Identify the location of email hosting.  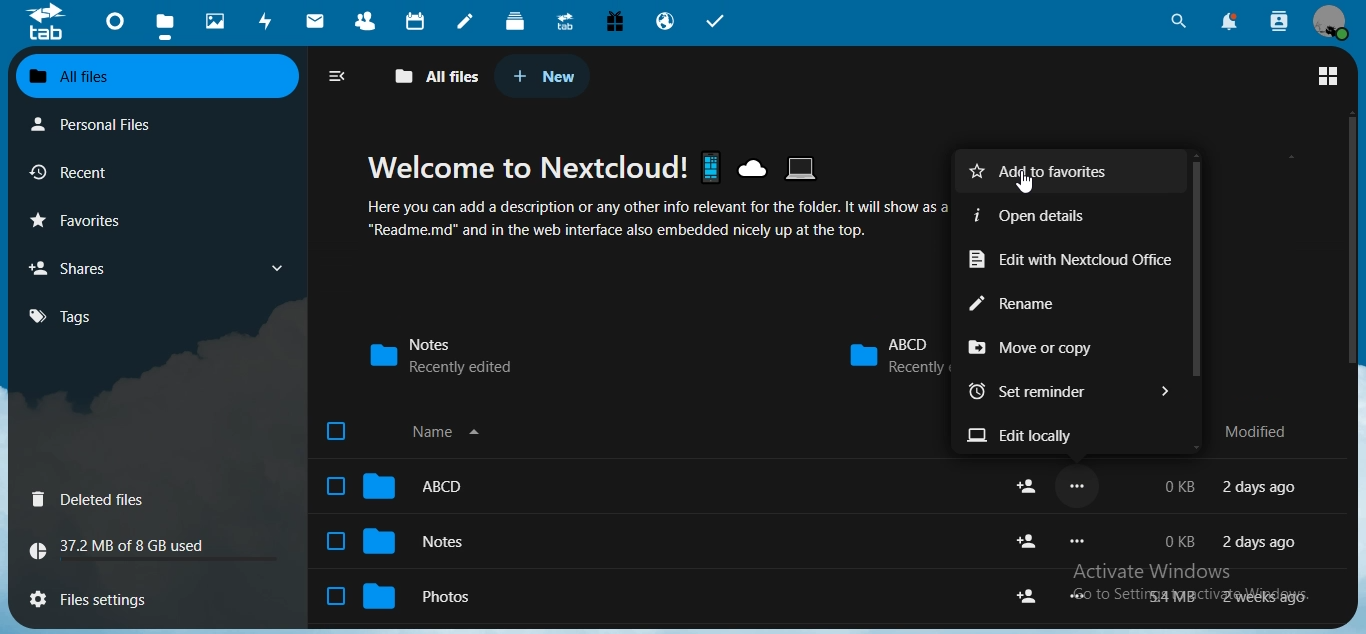
(665, 22).